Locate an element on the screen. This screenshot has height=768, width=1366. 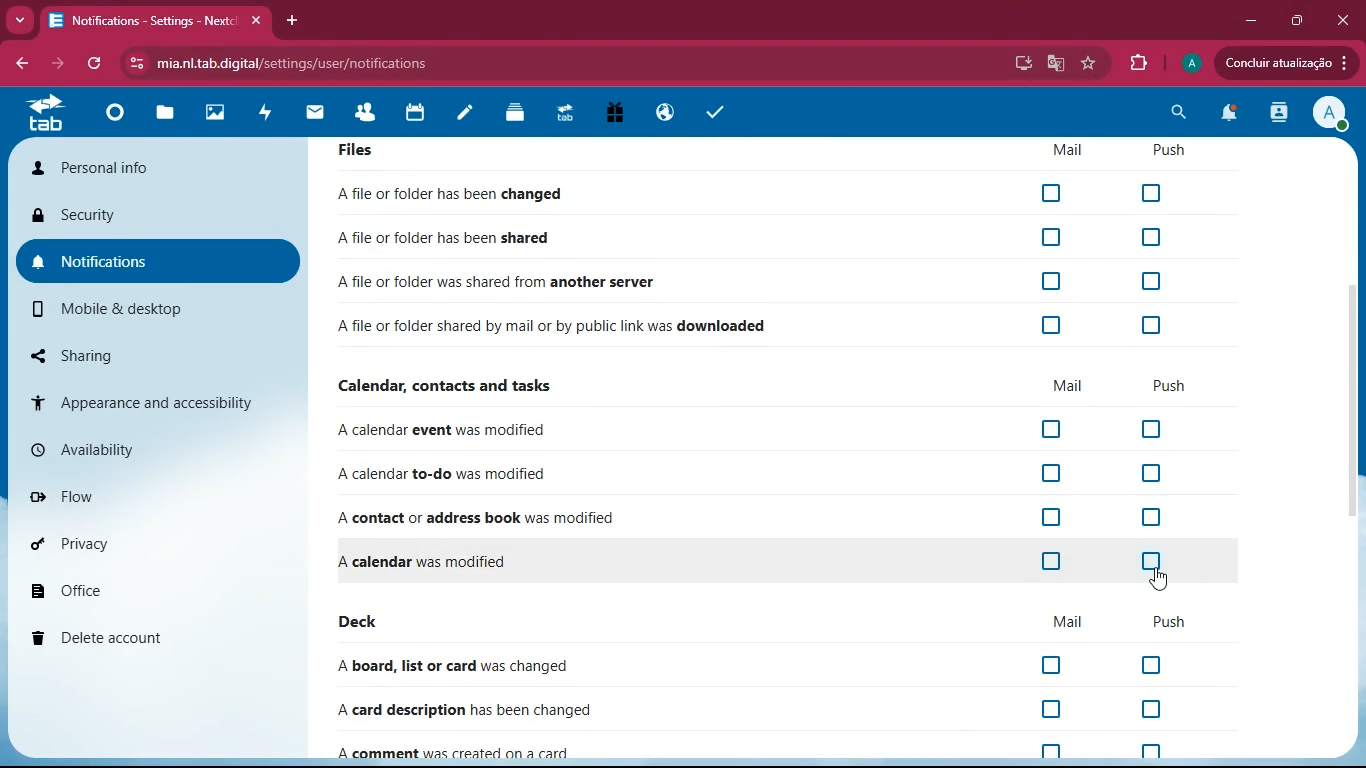
update is located at coordinates (1284, 63).